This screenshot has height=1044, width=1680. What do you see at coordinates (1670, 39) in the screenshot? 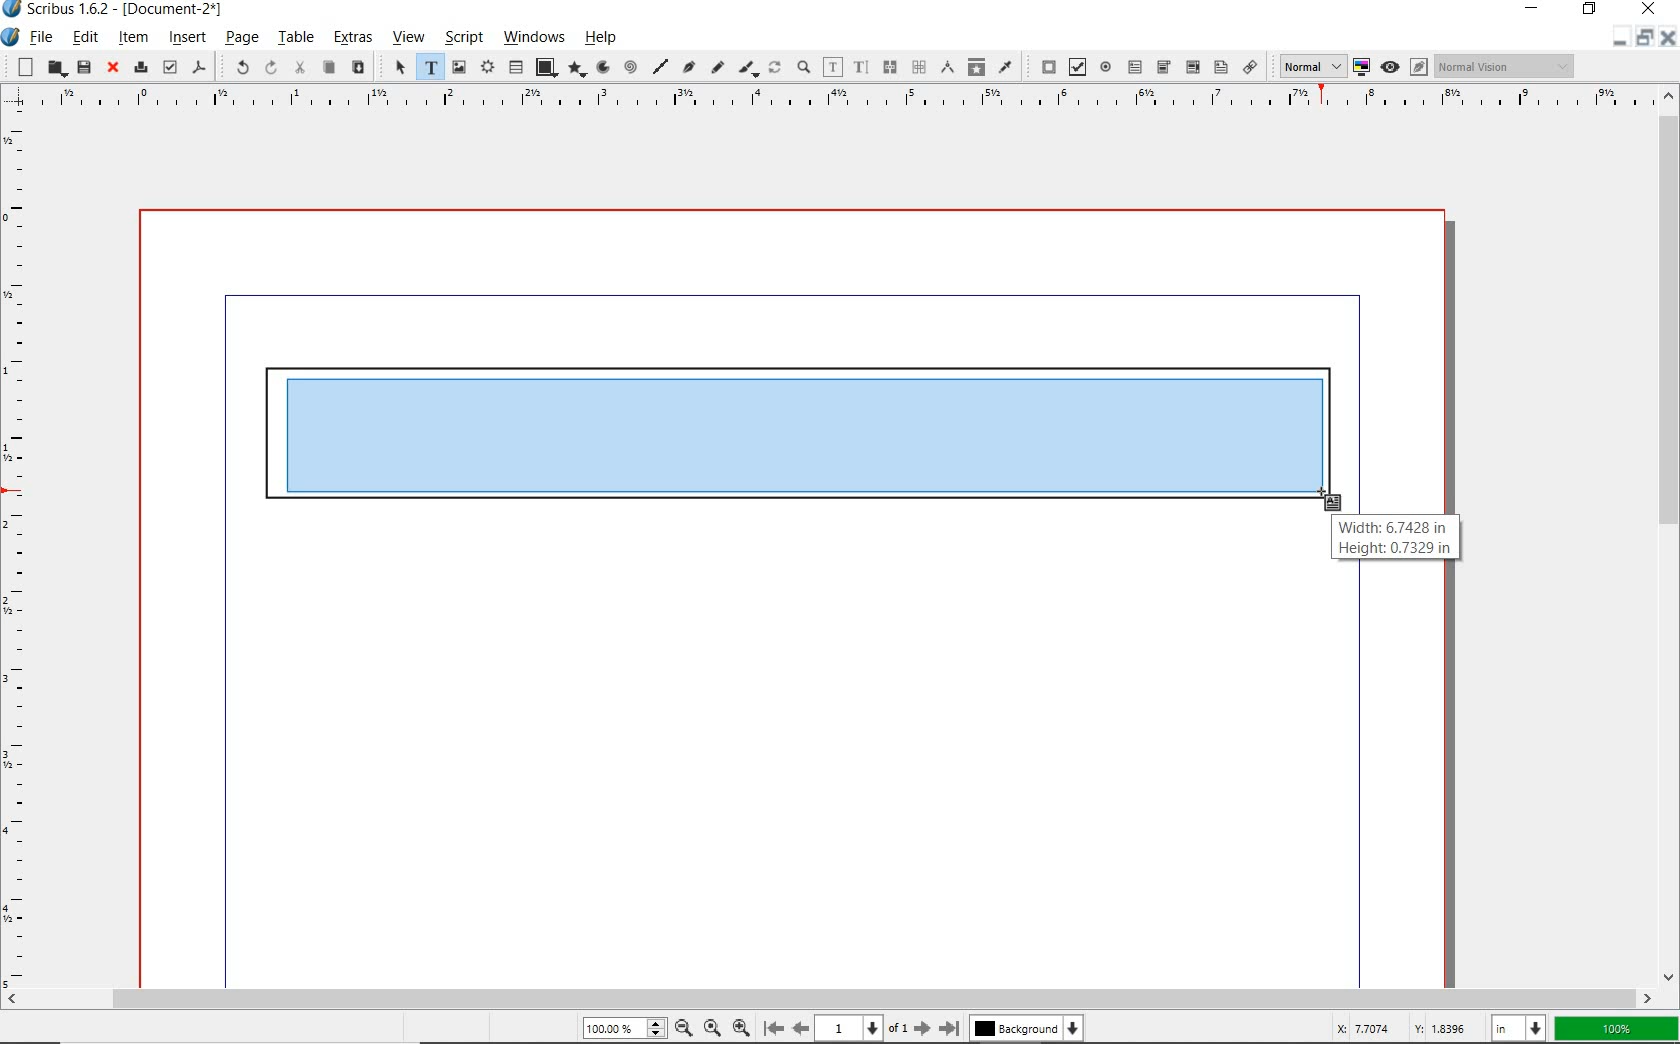
I see `close` at bounding box center [1670, 39].